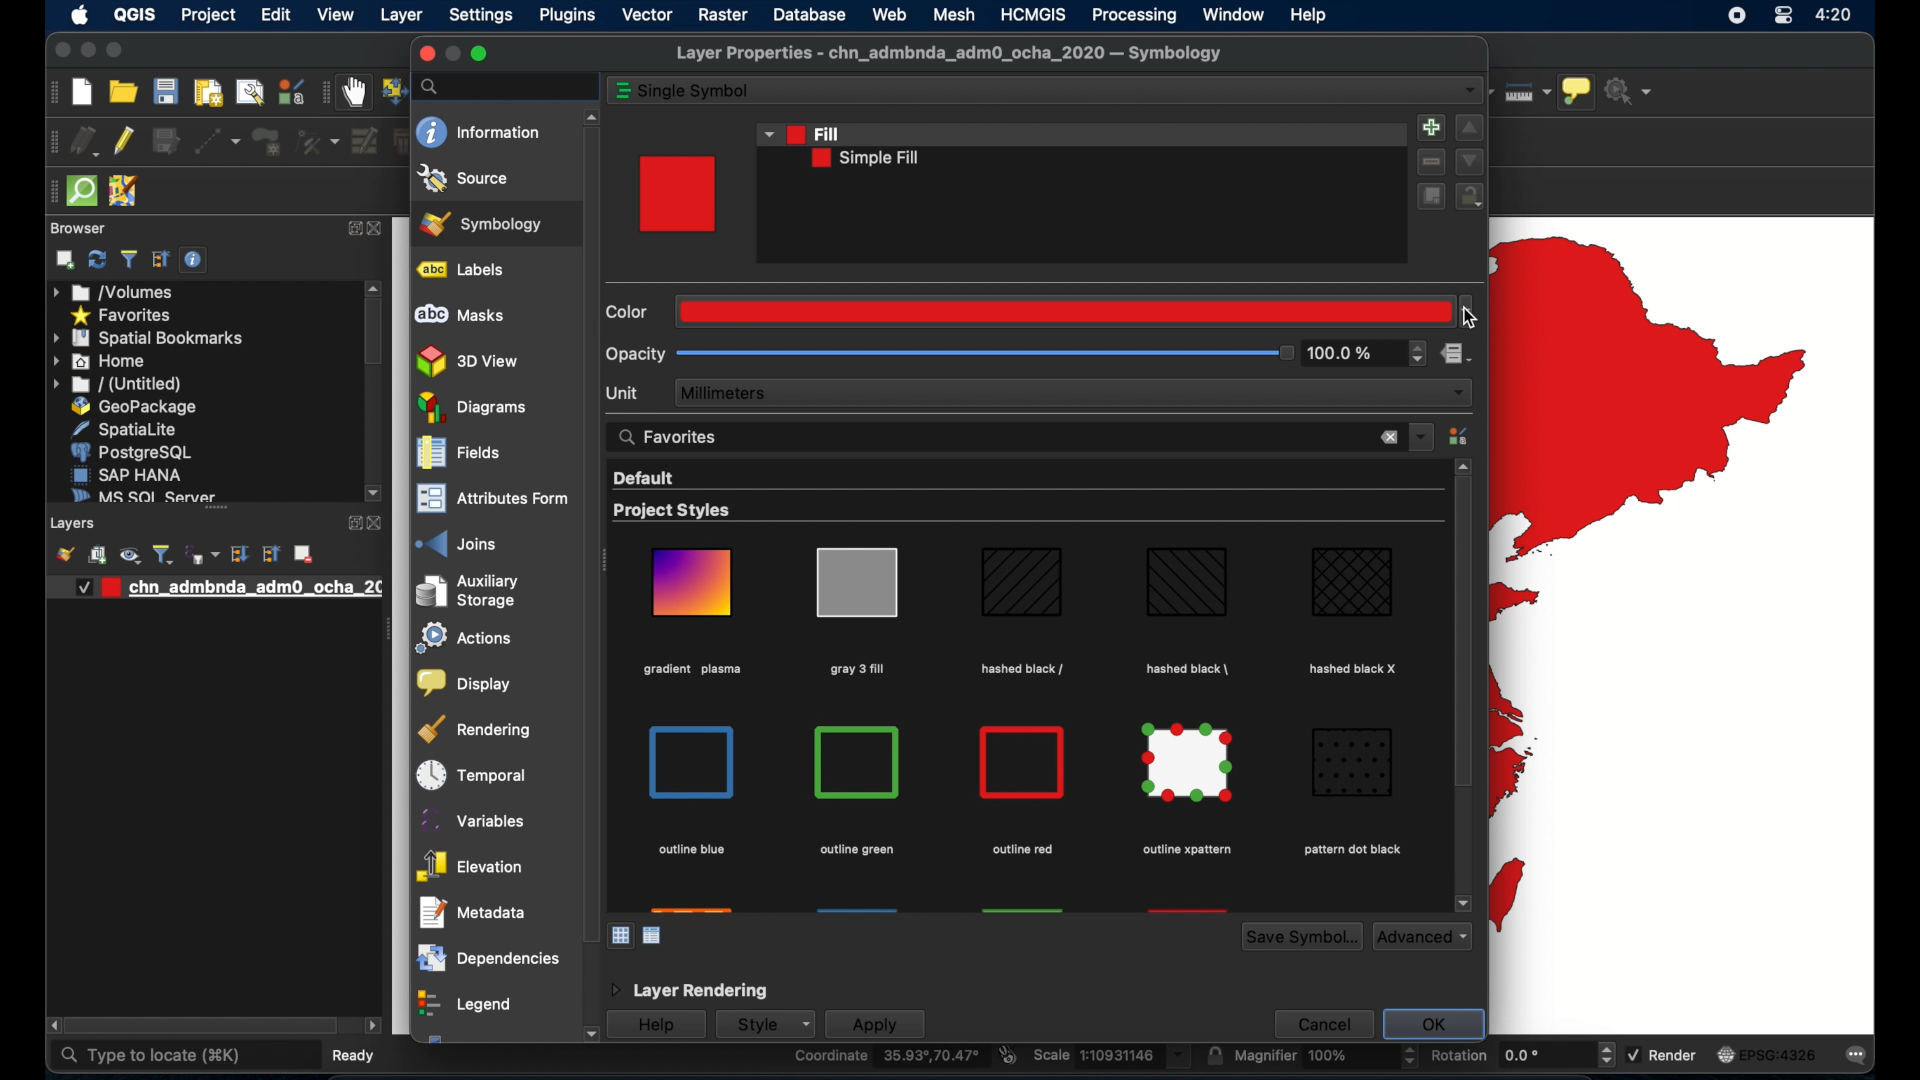 This screenshot has width=1920, height=1080. Describe the element at coordinates (687, 991) in the screenshot. I see `layer rendering` at that location.